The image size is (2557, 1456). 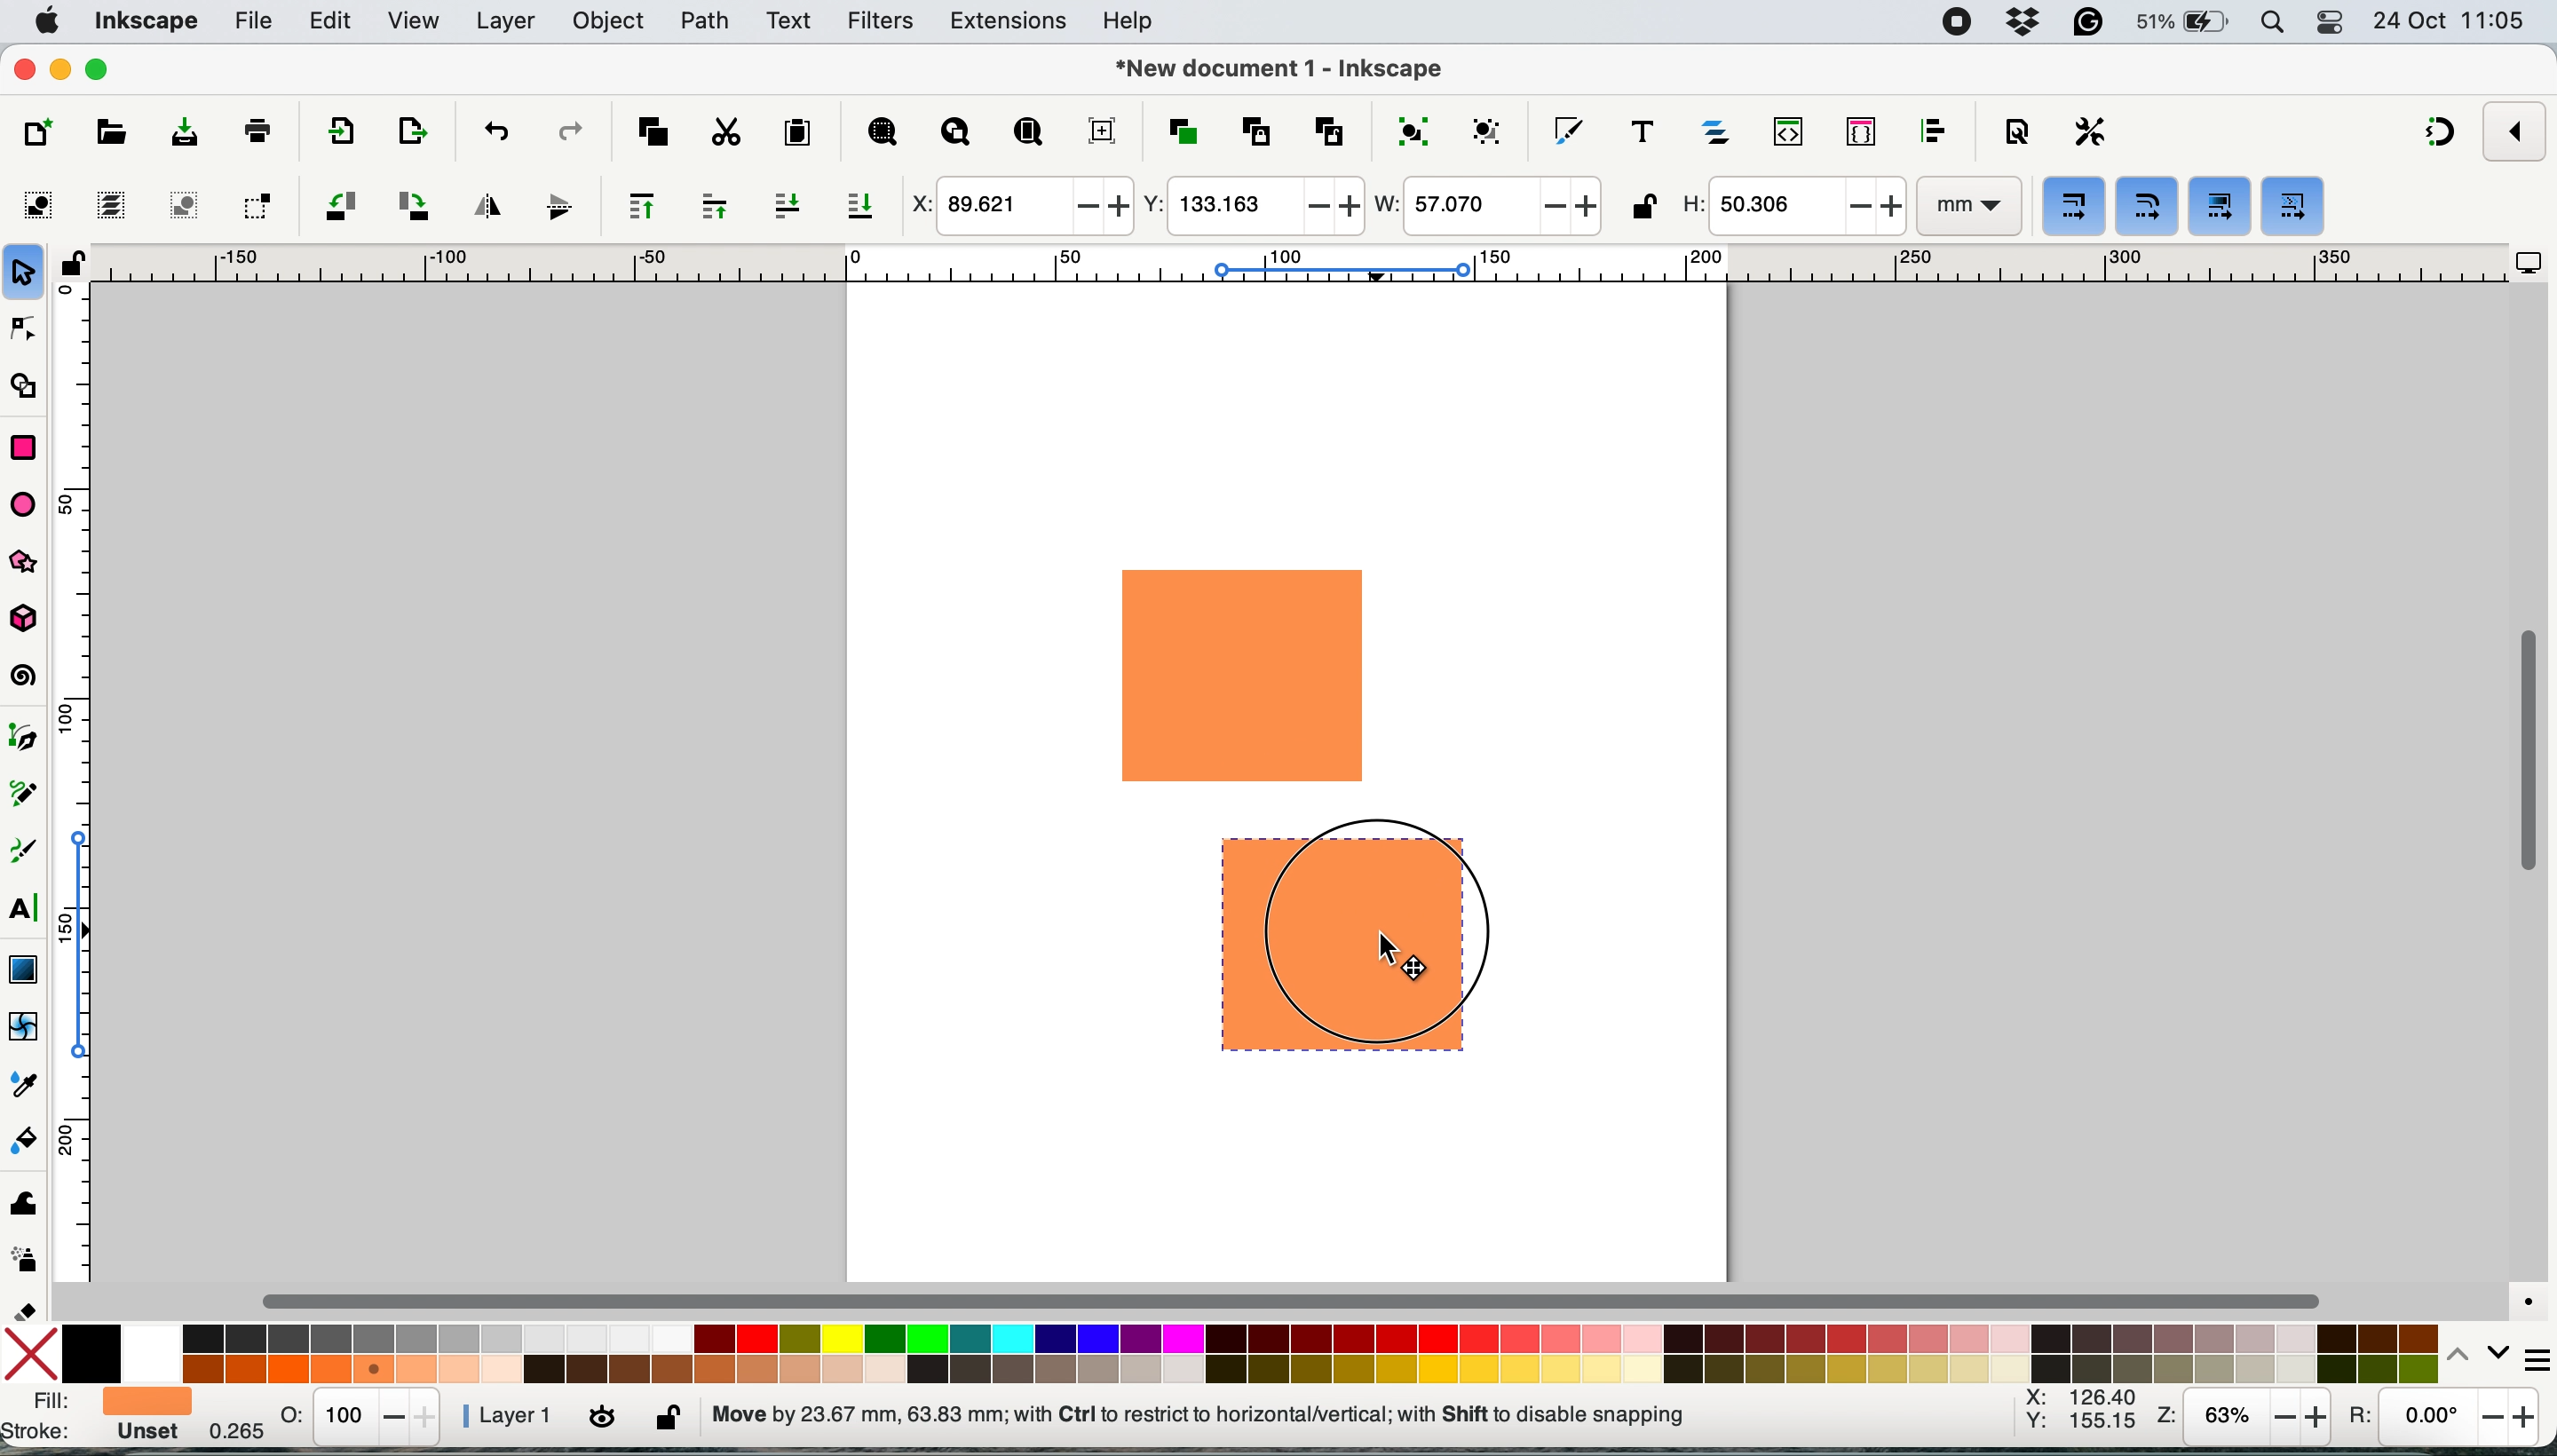 I want to click on object, so click(x=613, y=21).